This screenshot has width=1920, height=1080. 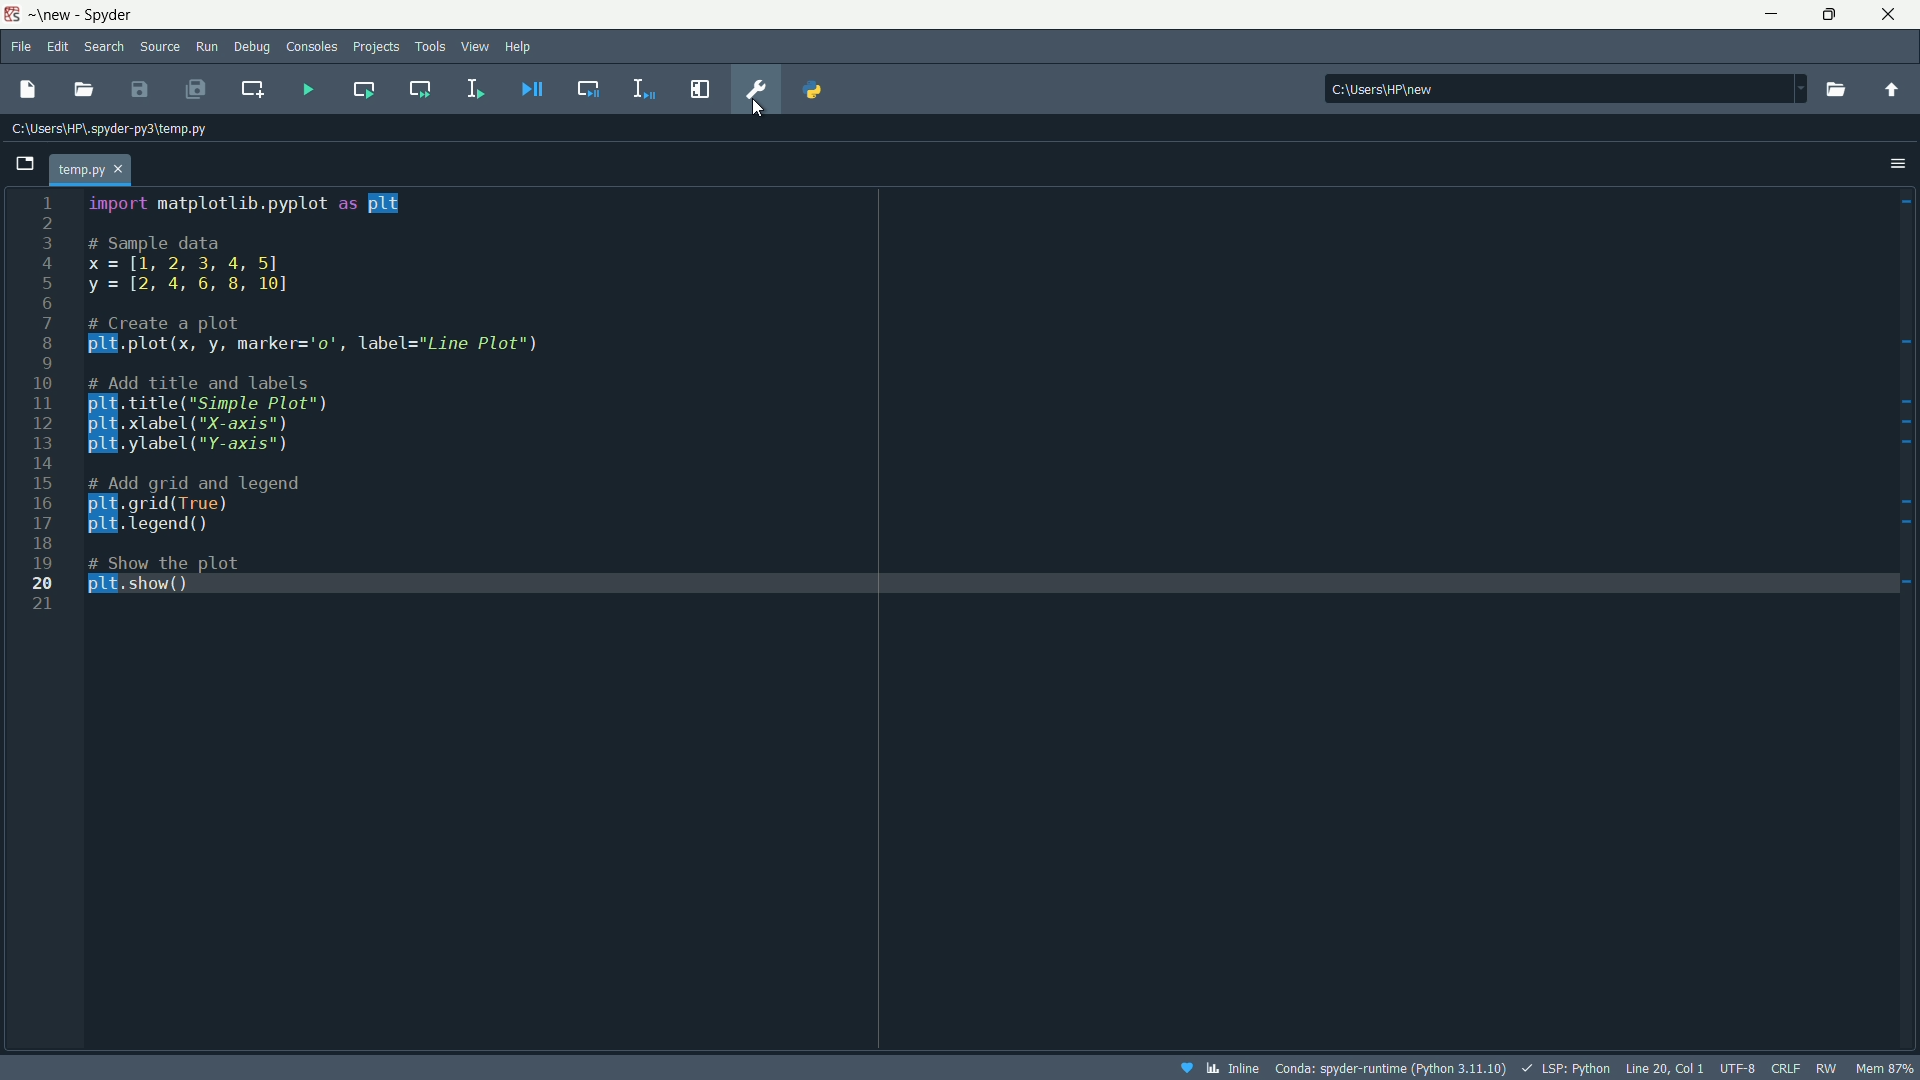 What do you see at coordinates (1894, 15) in the screenshot?
I see `close app` at bounding box center [1894, 15].